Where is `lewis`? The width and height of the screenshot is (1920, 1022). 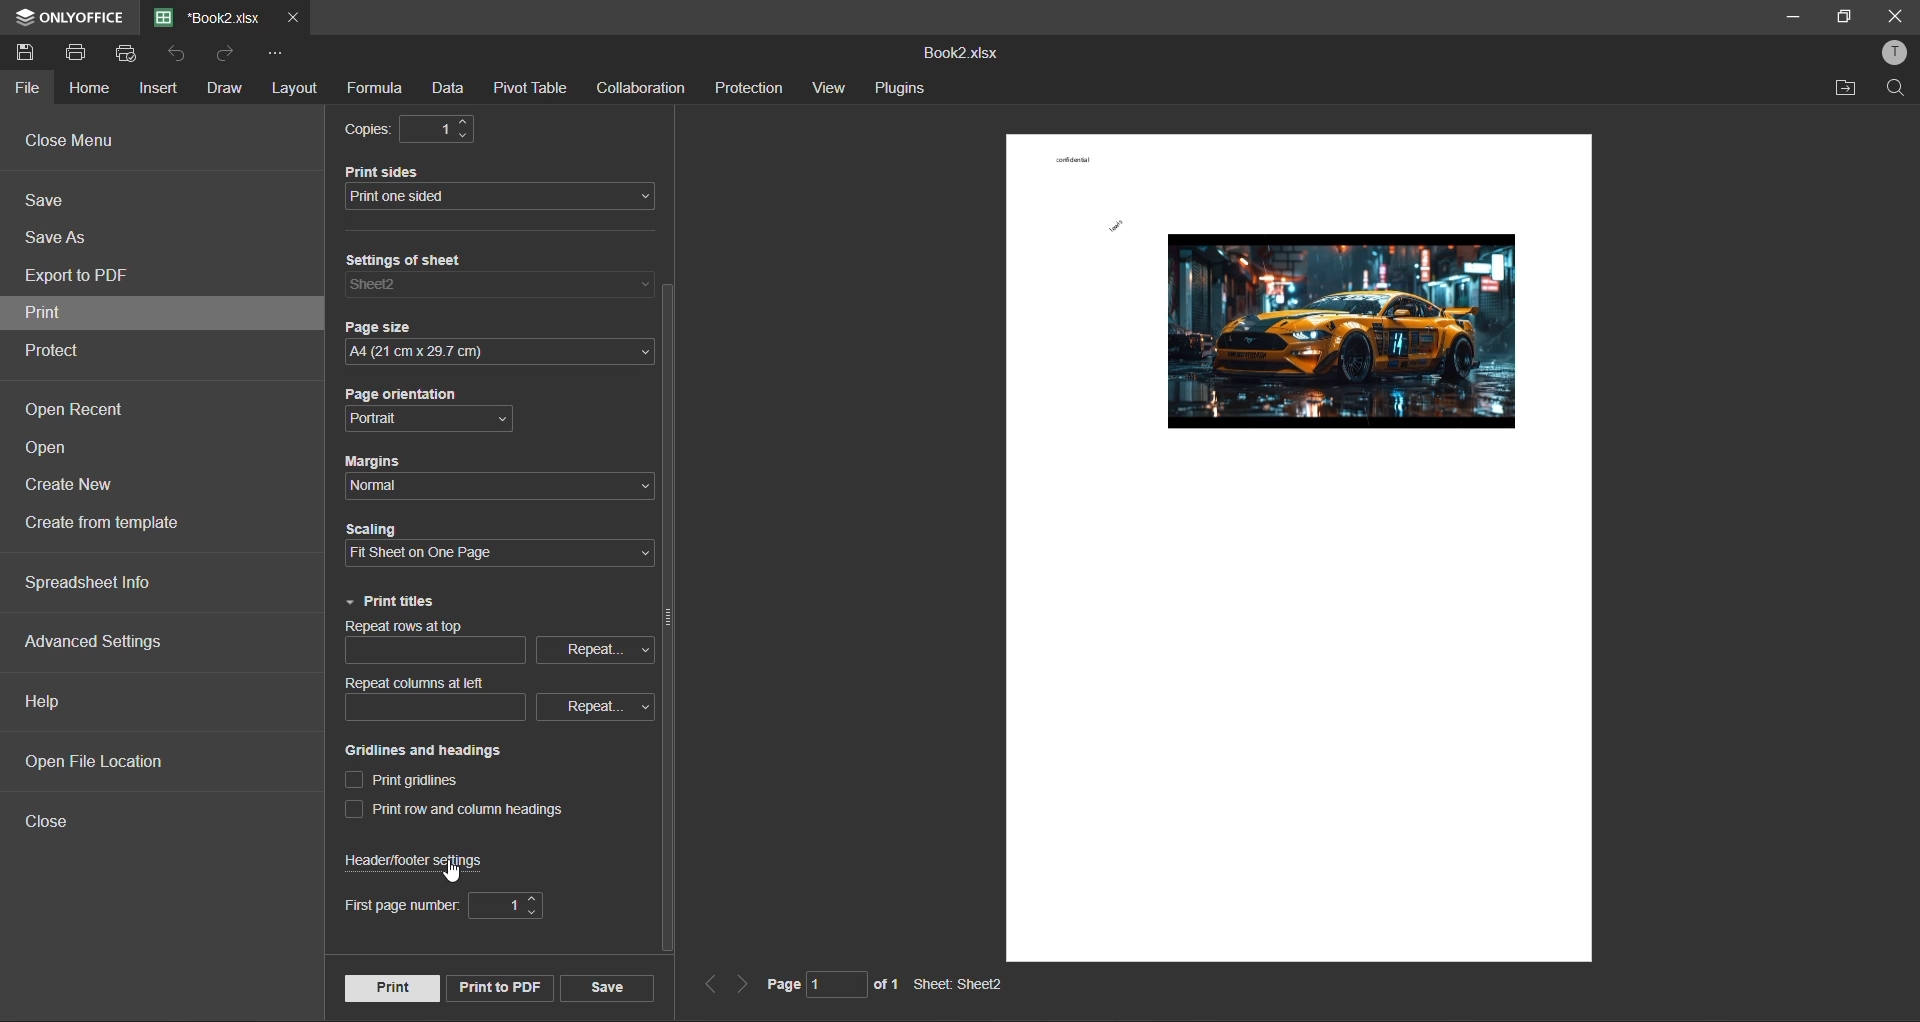 lewis is located at coordinates (1116, 227).